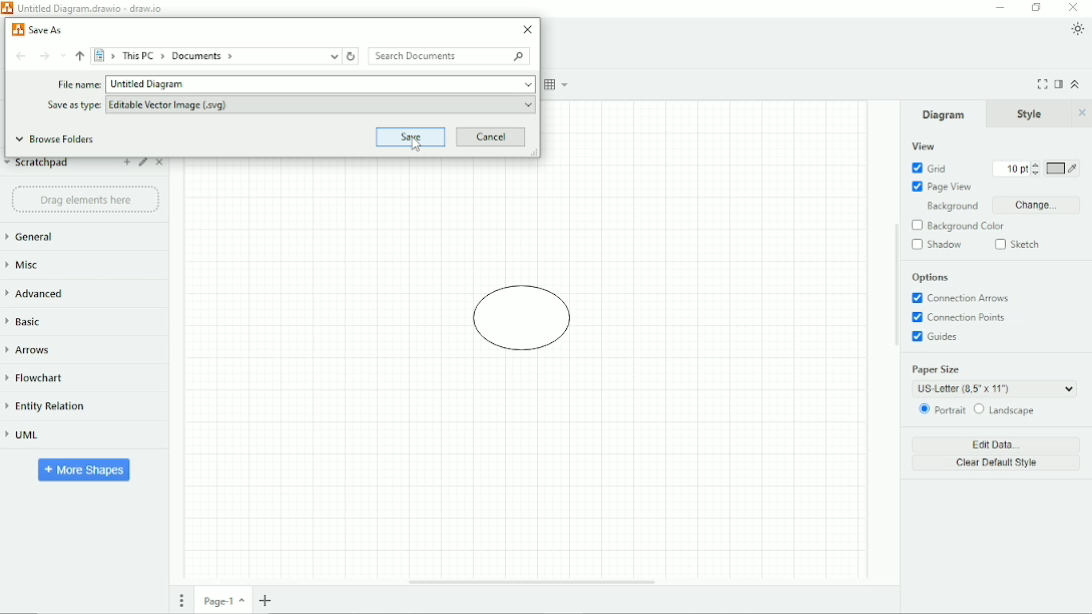 The width and height of the screenshot is (1092, 614). Describe the element at coordinates (957, 226) in the screenshot. I see `Background Color` at that location.